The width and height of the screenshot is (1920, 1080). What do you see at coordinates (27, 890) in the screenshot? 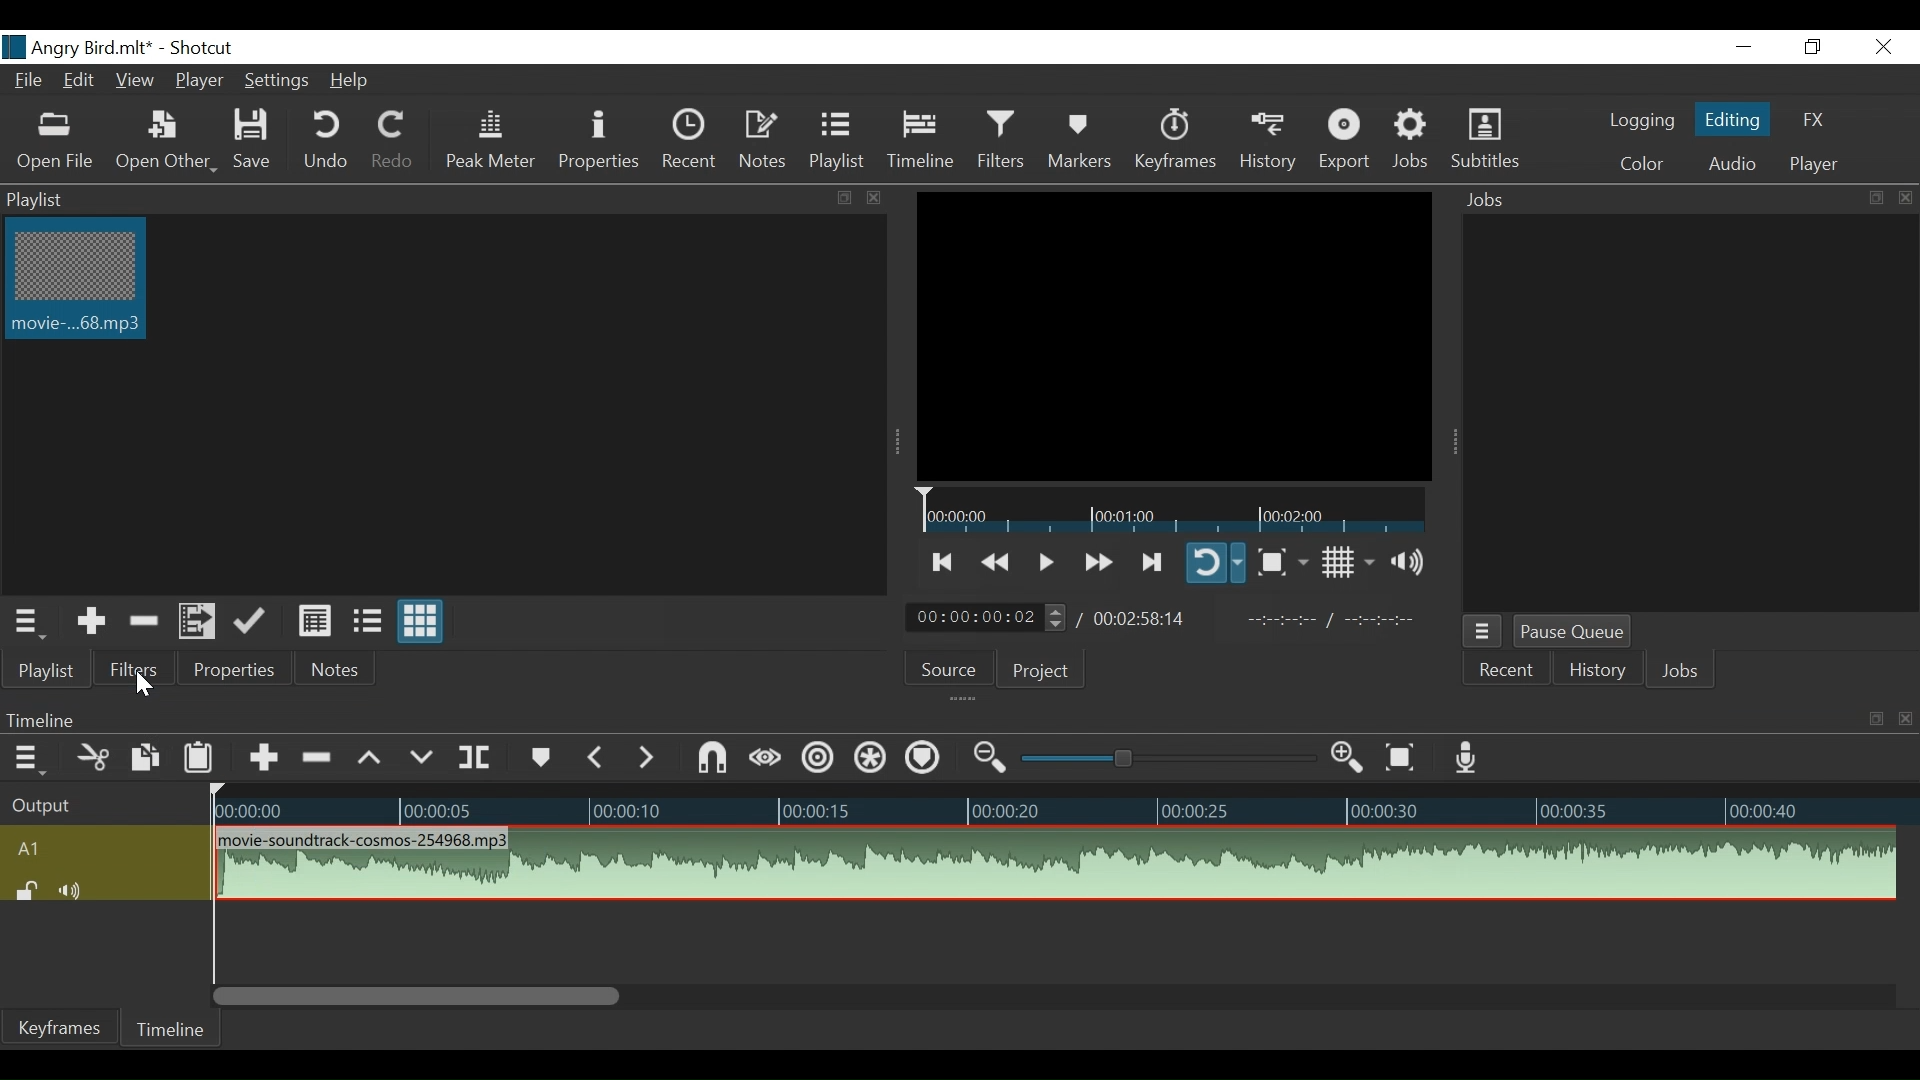
I see `(un)lock track` at bounding box center [27, 890].